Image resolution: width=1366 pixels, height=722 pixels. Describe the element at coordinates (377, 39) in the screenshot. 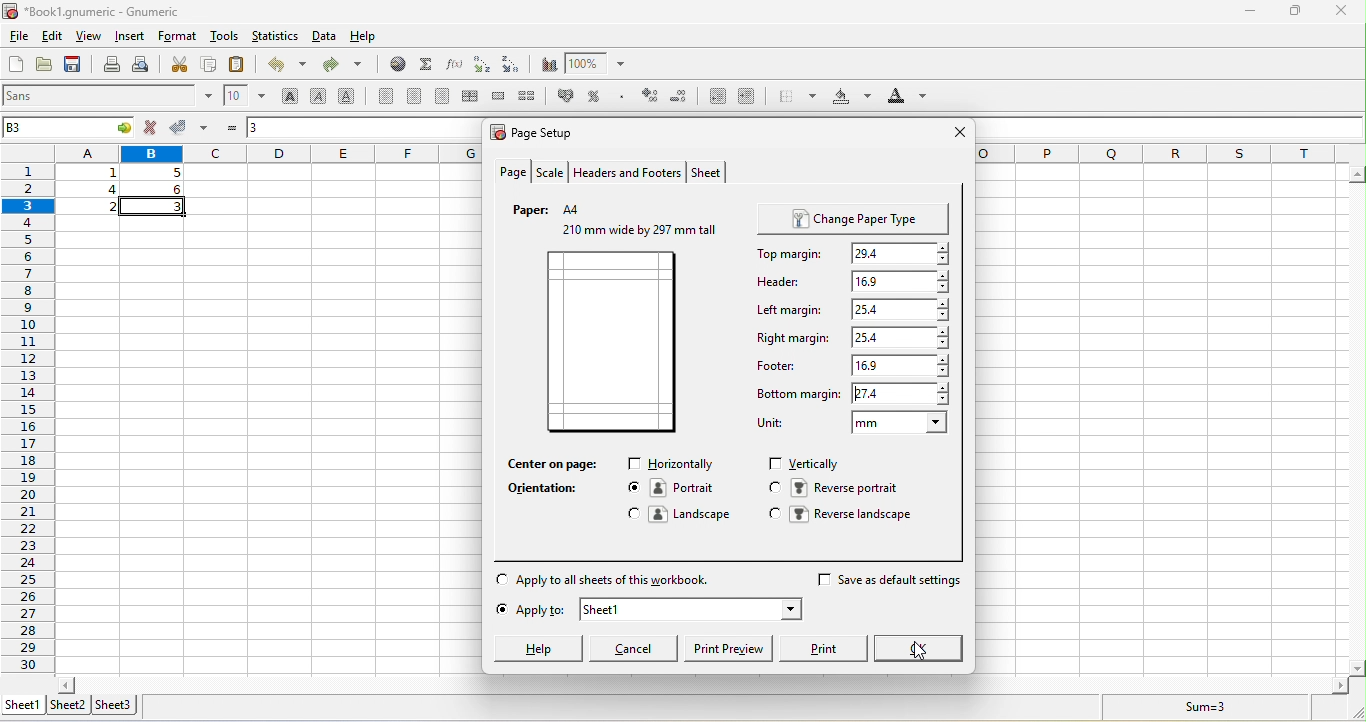

I see `help` at that location.